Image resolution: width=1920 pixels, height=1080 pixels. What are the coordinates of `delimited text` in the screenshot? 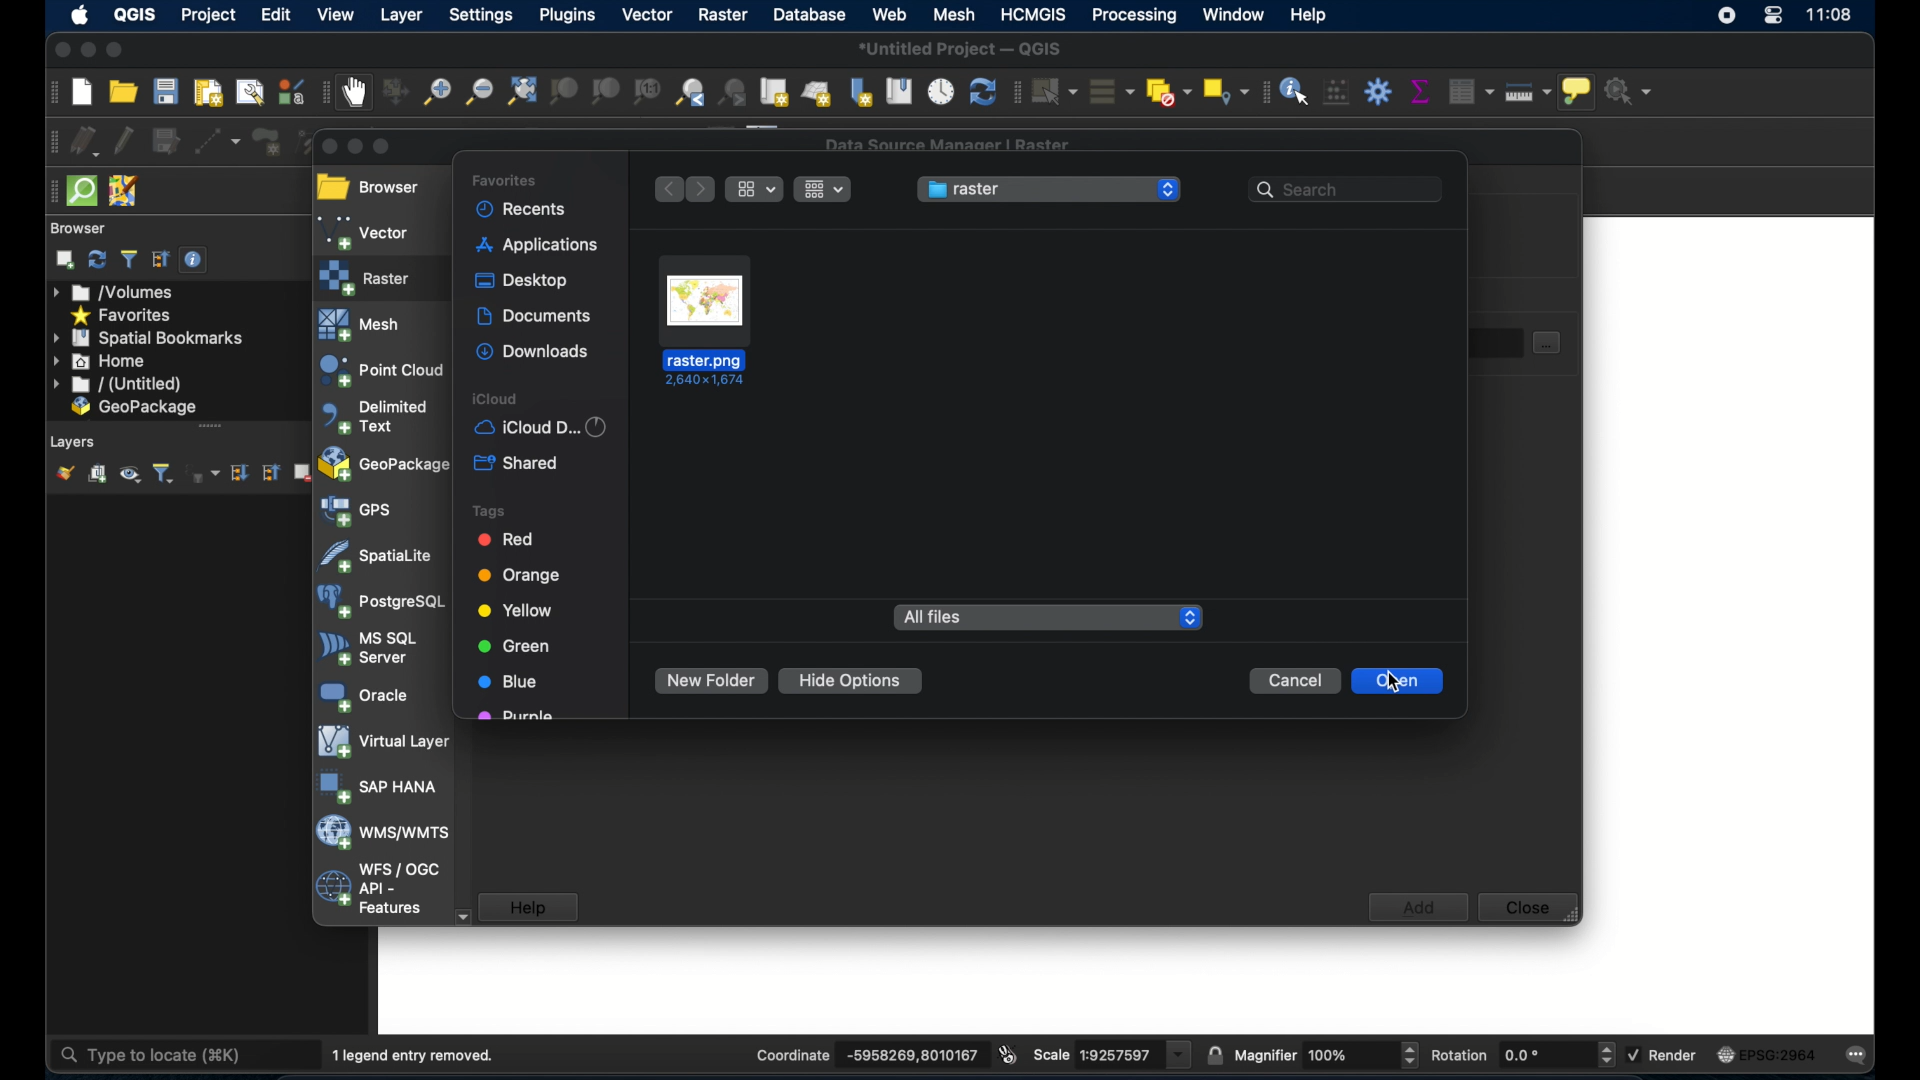 It's located at (375, 418).